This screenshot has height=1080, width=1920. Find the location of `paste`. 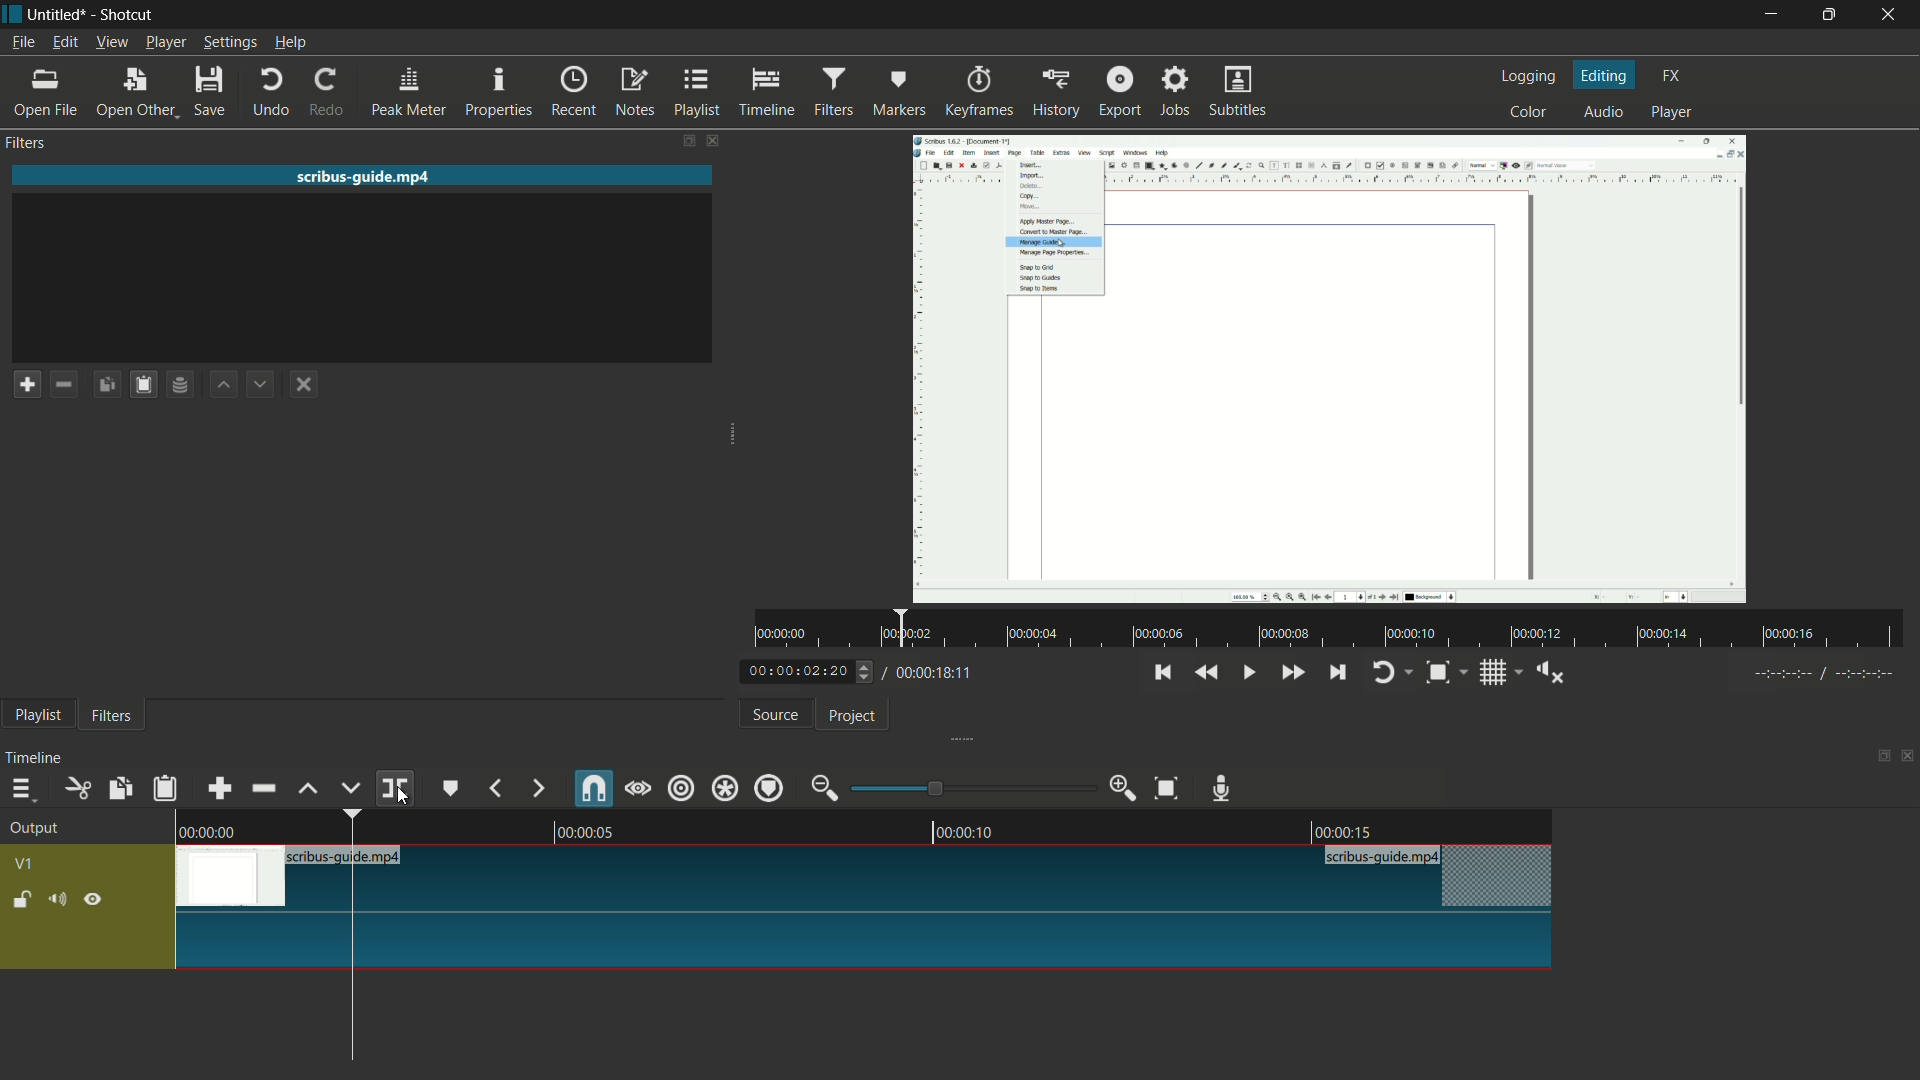

paste is located at coordinates (164, 791).